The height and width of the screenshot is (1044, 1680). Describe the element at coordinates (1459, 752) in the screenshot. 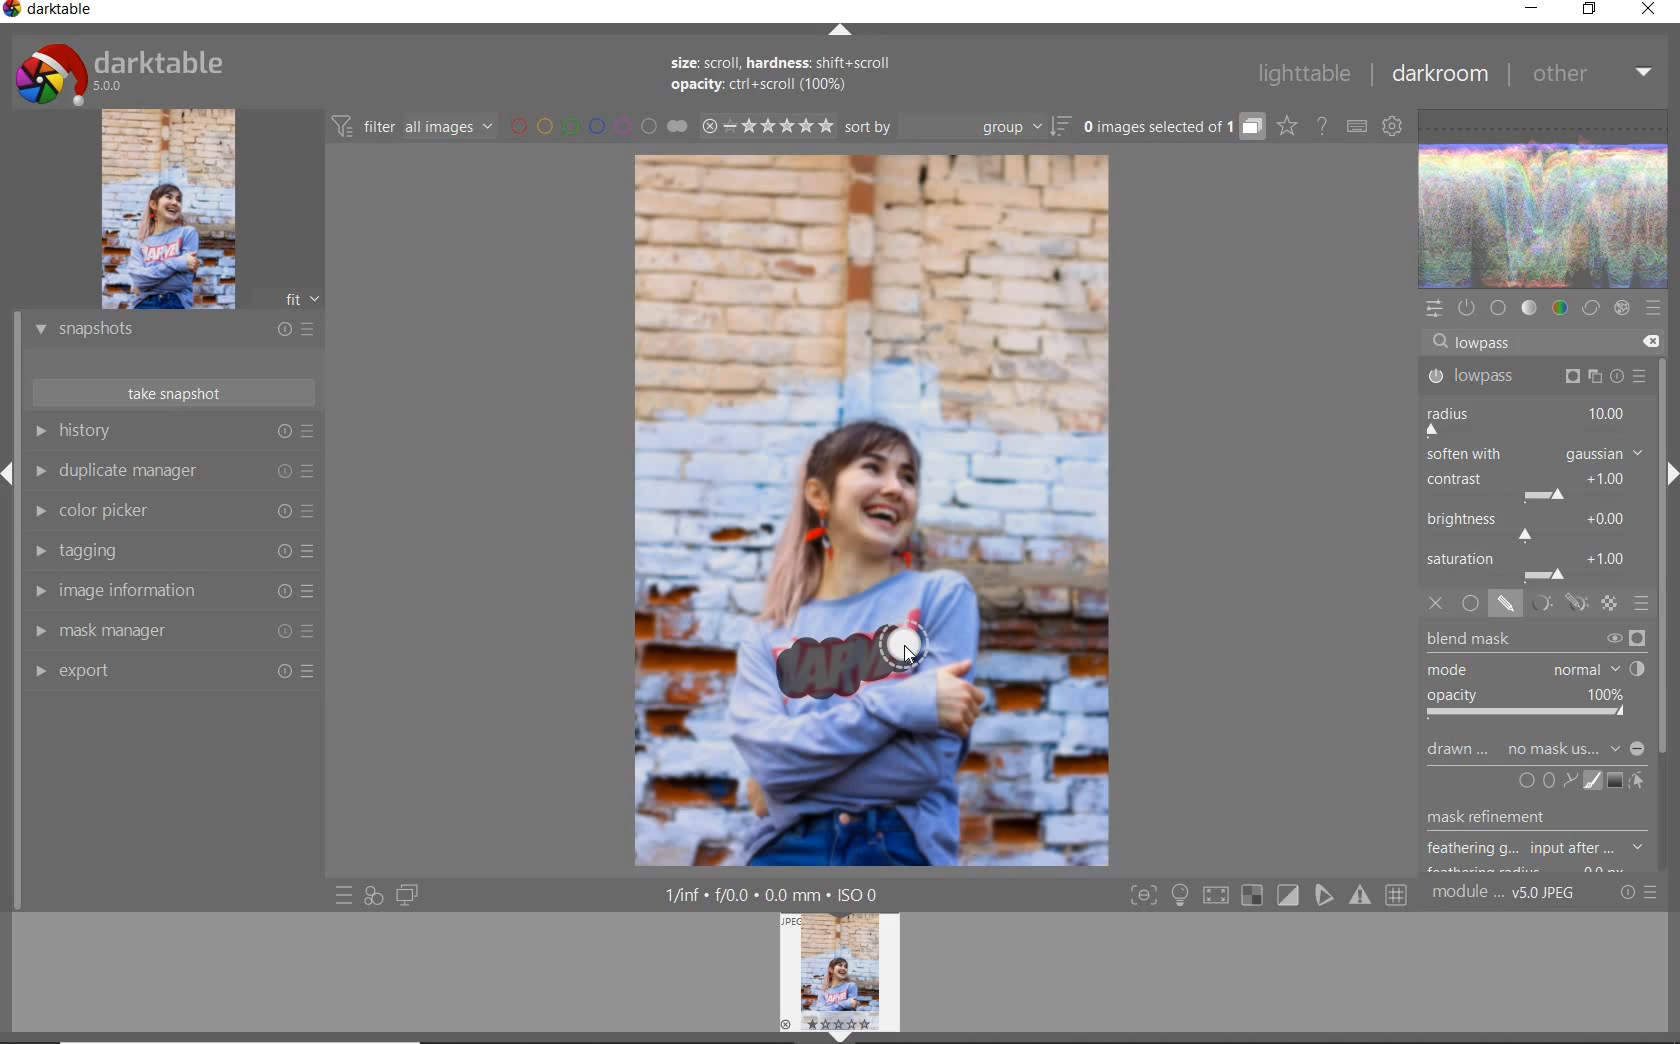

I see `drawn` at that location.